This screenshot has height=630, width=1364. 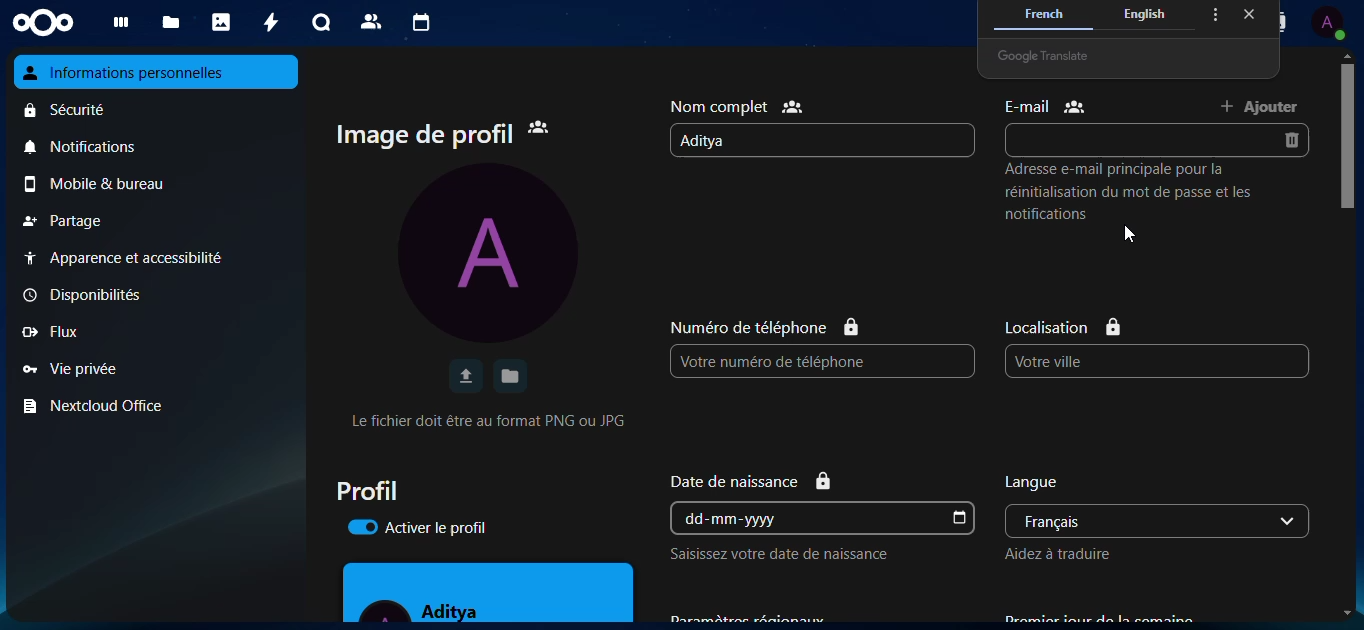 I want to click on close, so click(x=1248, y=16).